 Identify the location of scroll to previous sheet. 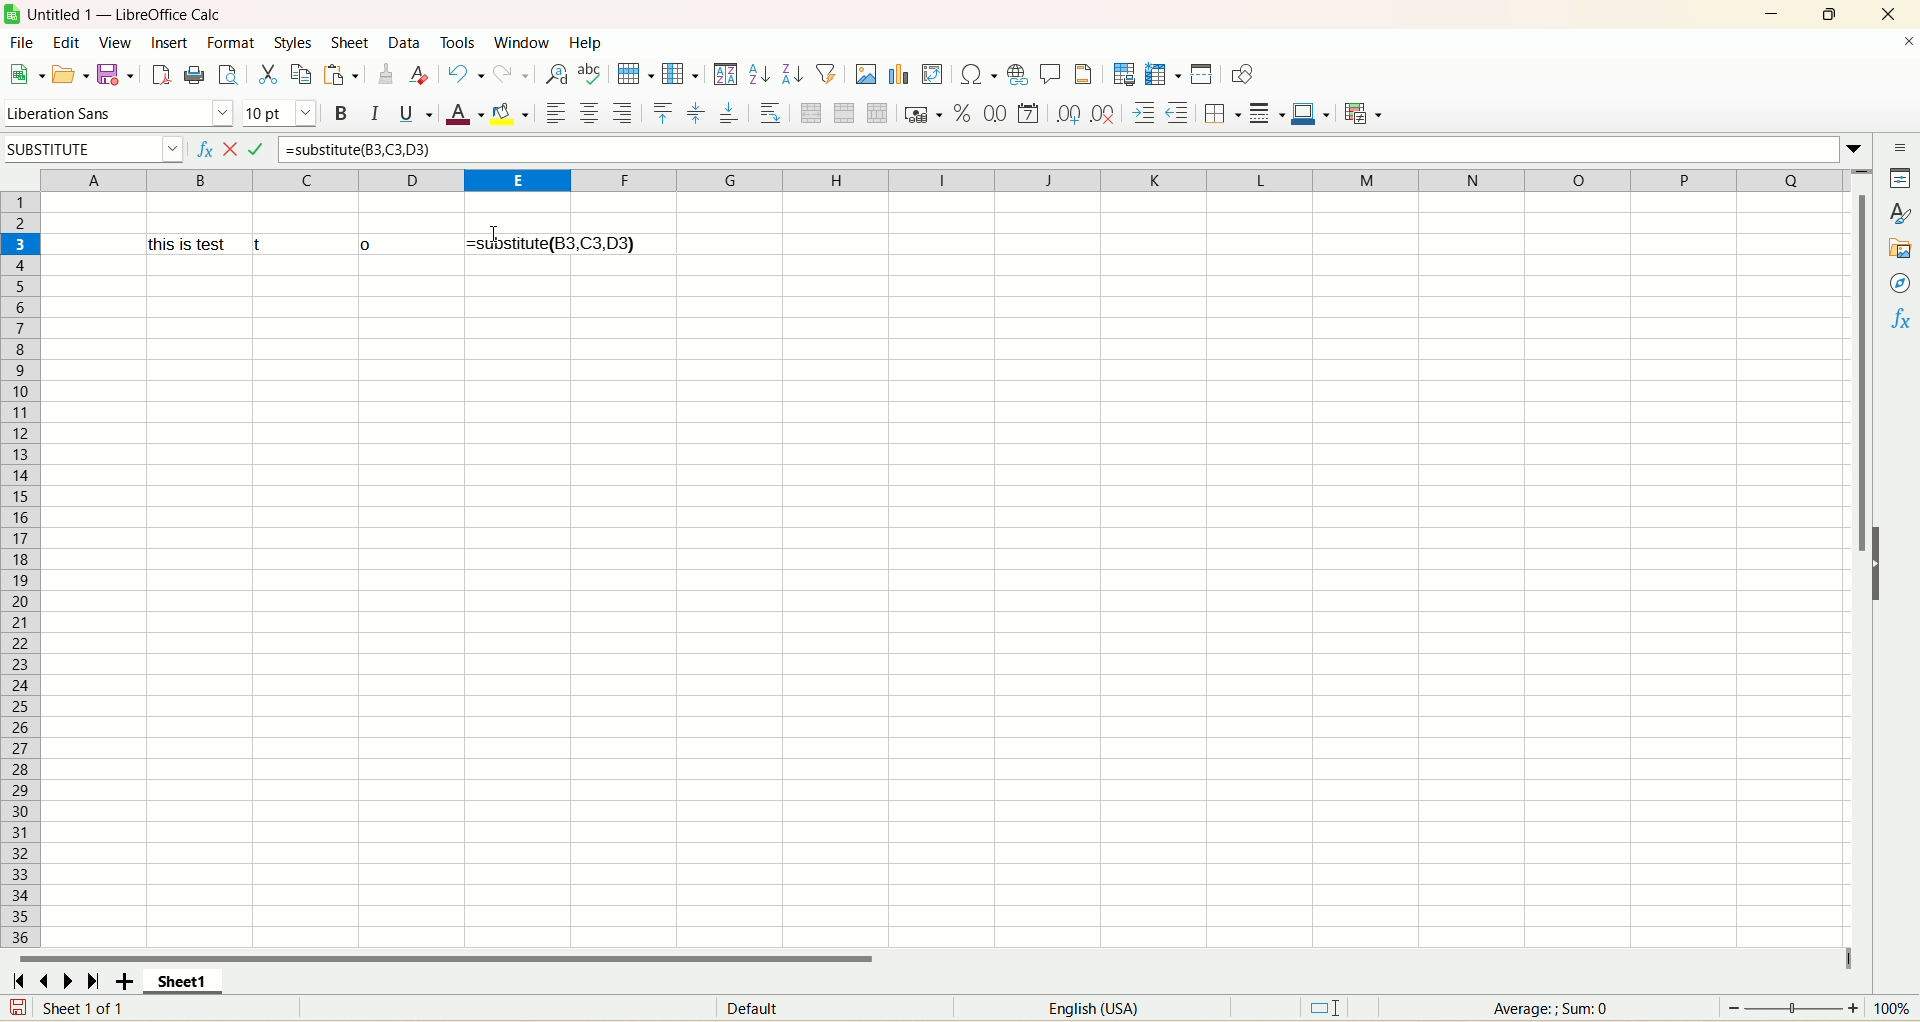
(51, 978).